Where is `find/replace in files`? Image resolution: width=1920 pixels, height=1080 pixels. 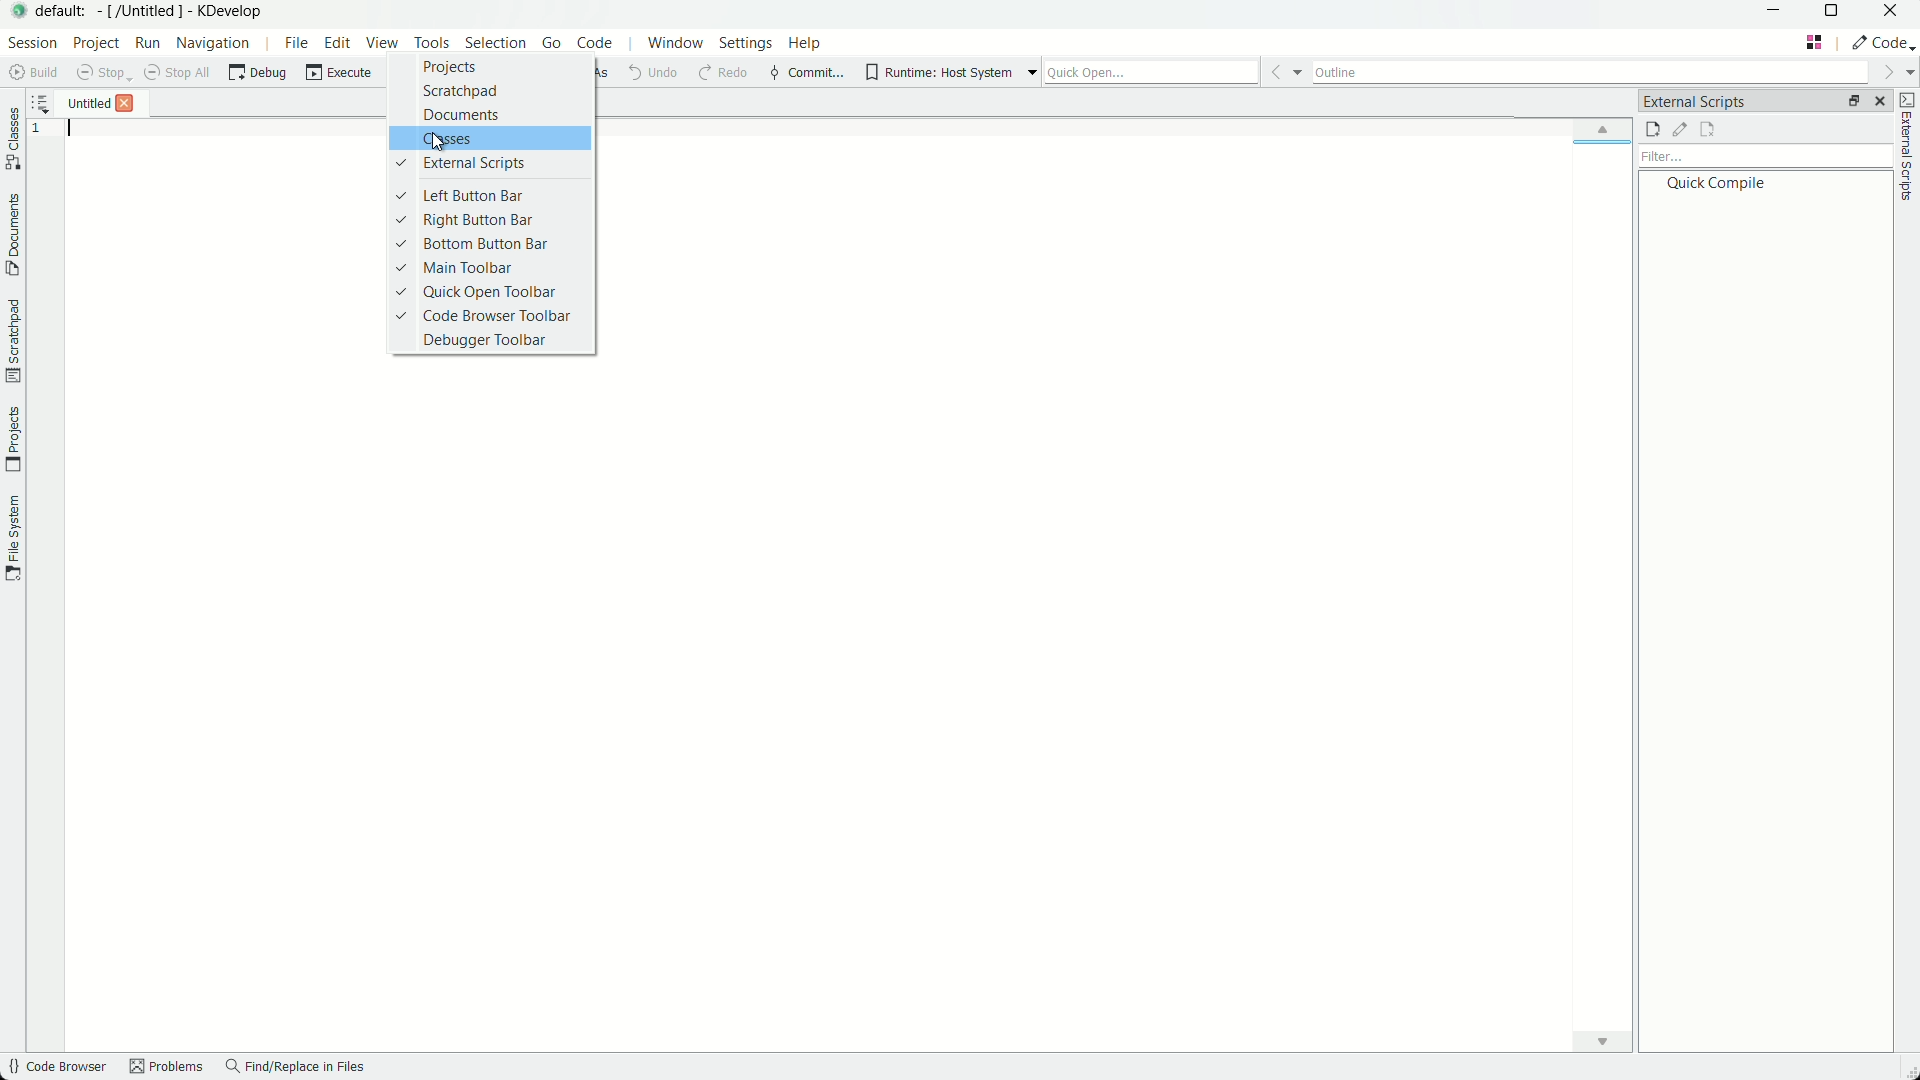 find/replace in files is located at coordinates (297, 1069).